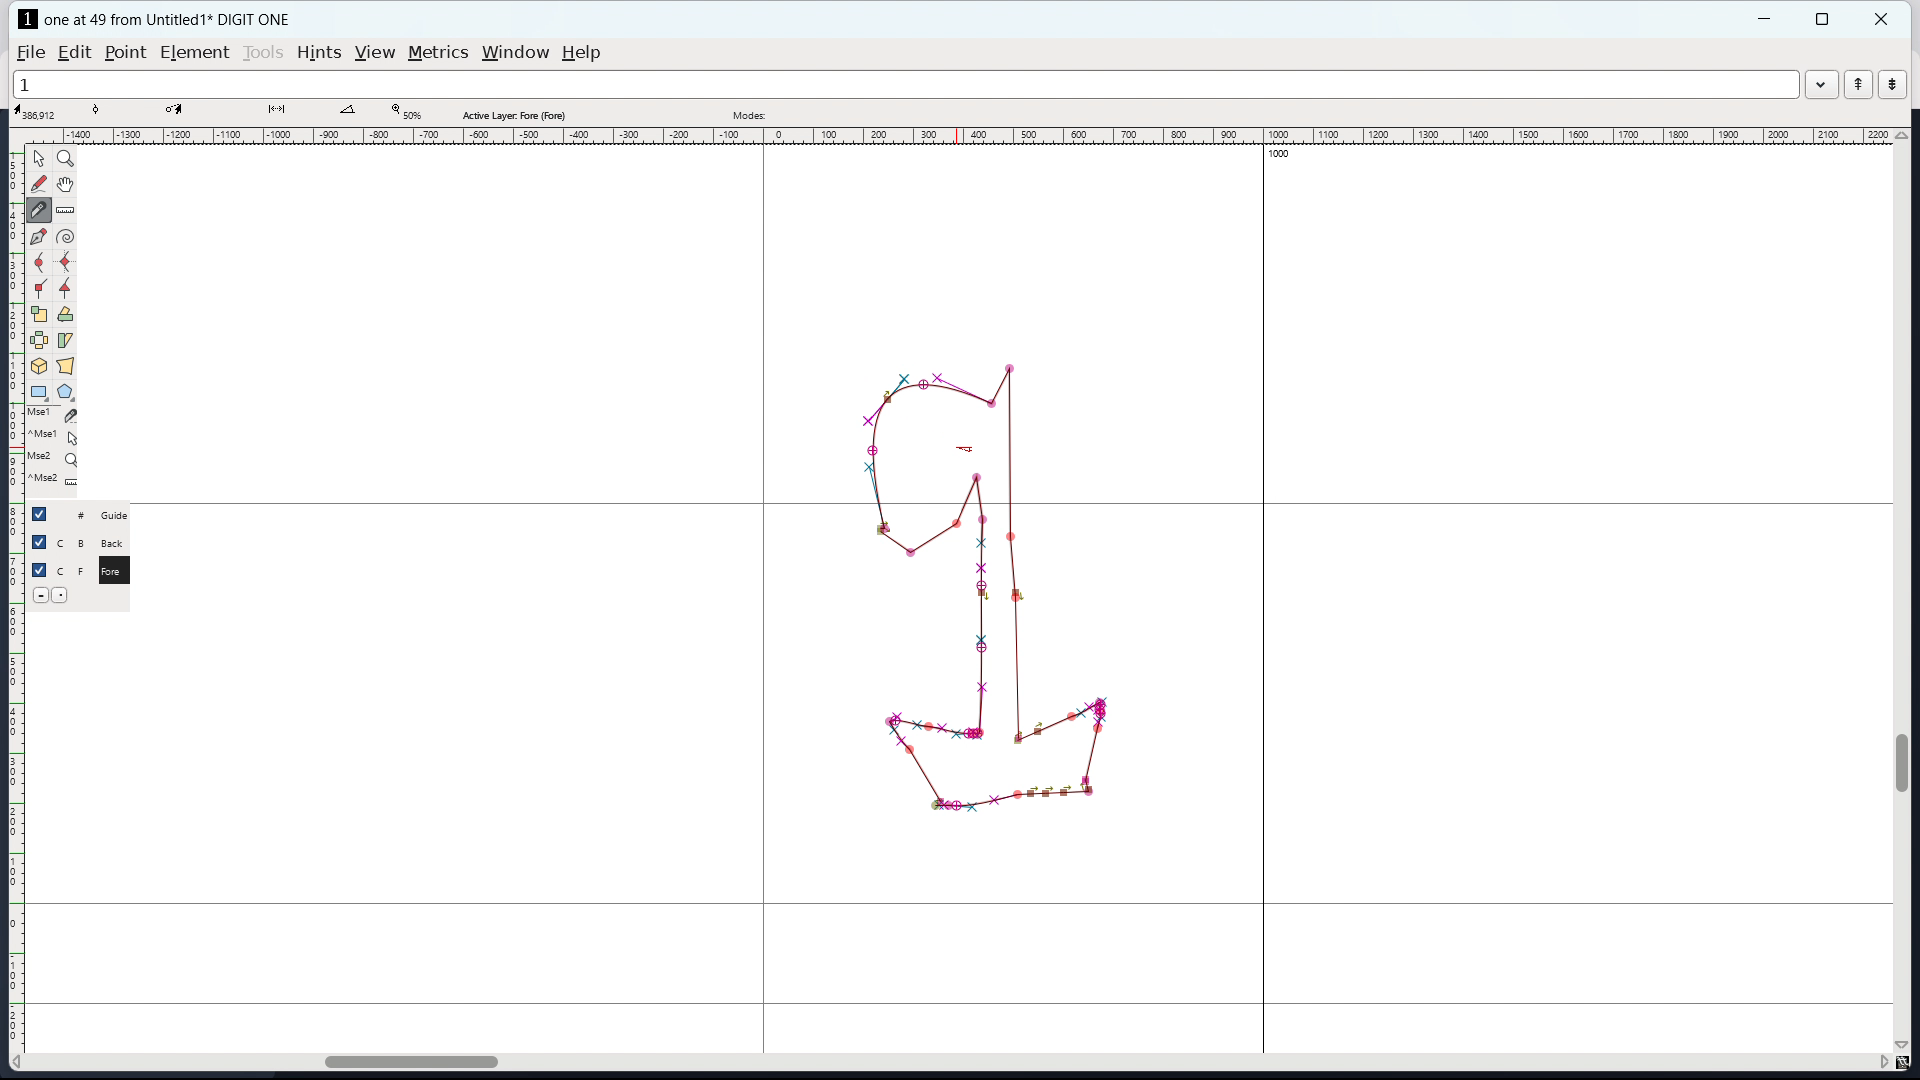  I want to click on is layer visible, so click(40, 570).